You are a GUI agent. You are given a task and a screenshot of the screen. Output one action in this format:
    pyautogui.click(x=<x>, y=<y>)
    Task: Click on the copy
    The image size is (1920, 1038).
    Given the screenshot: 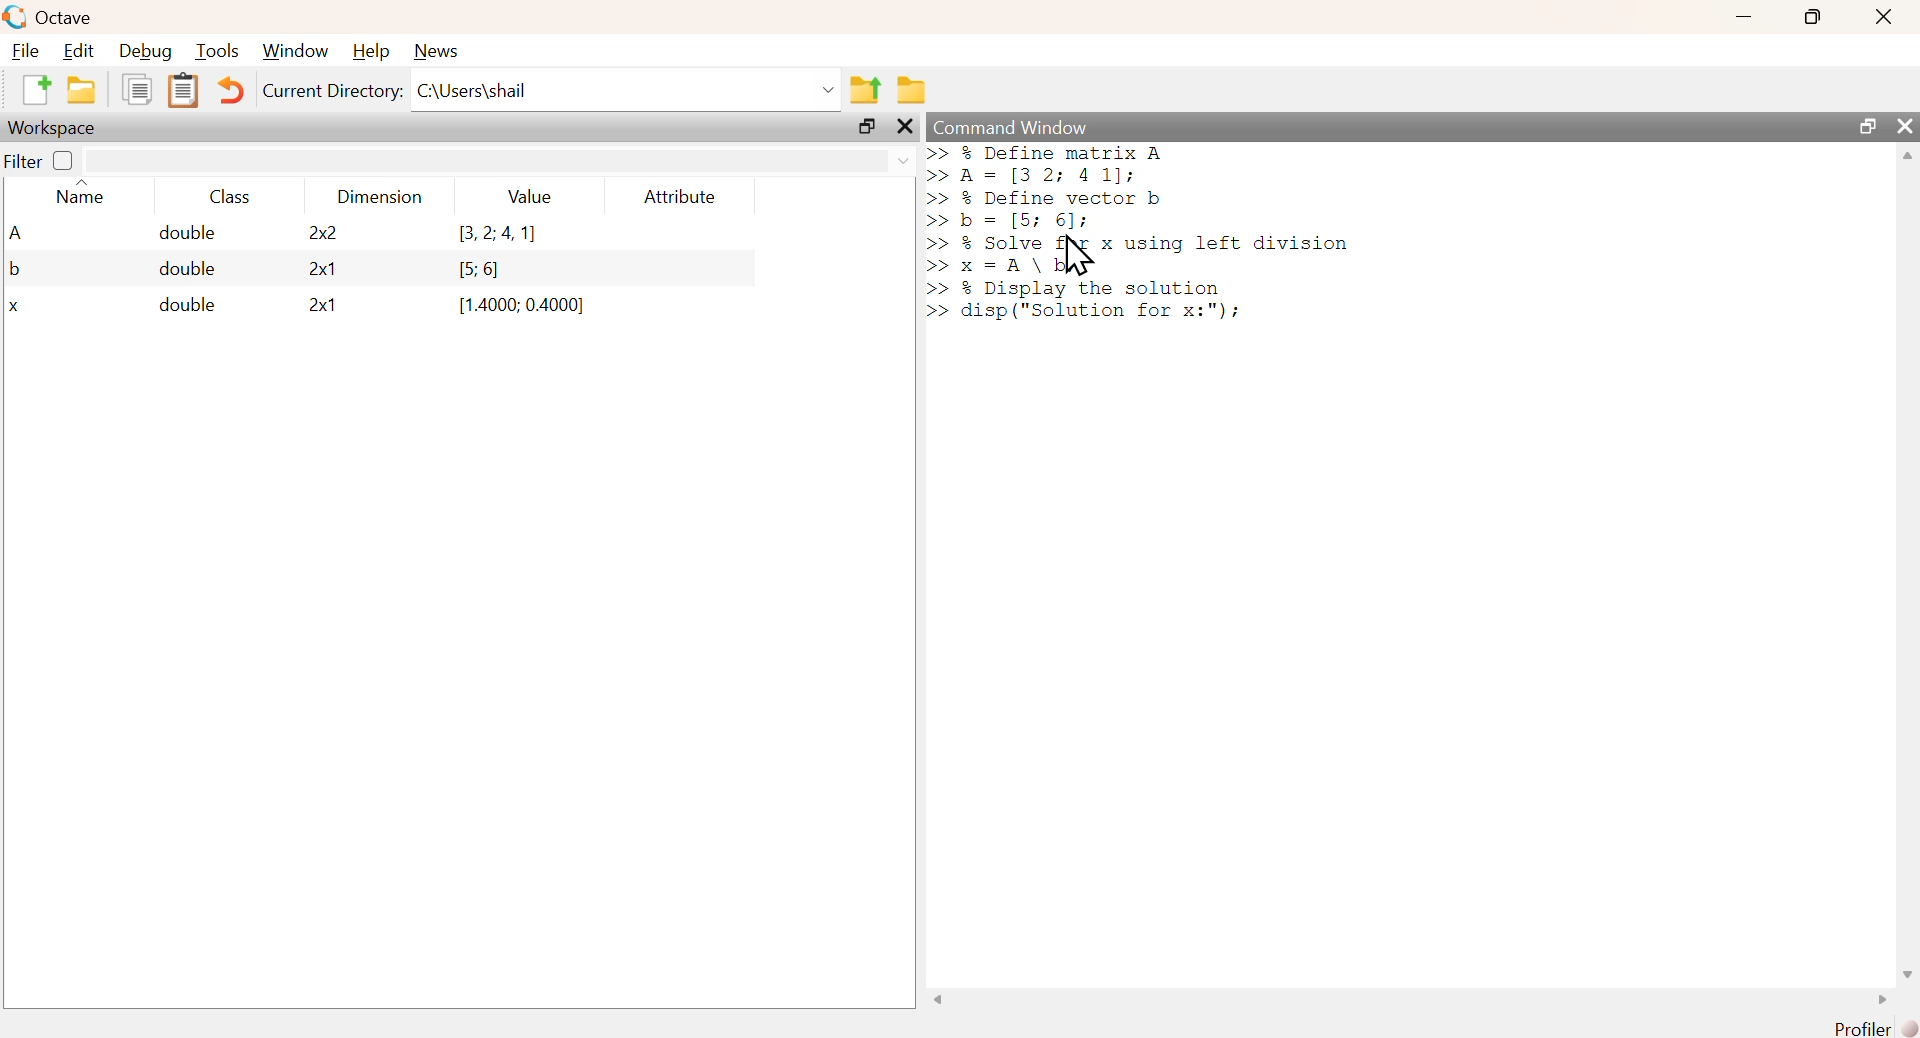 What is the action you would take?
    pyautogui.click(x=135, y=93)
    